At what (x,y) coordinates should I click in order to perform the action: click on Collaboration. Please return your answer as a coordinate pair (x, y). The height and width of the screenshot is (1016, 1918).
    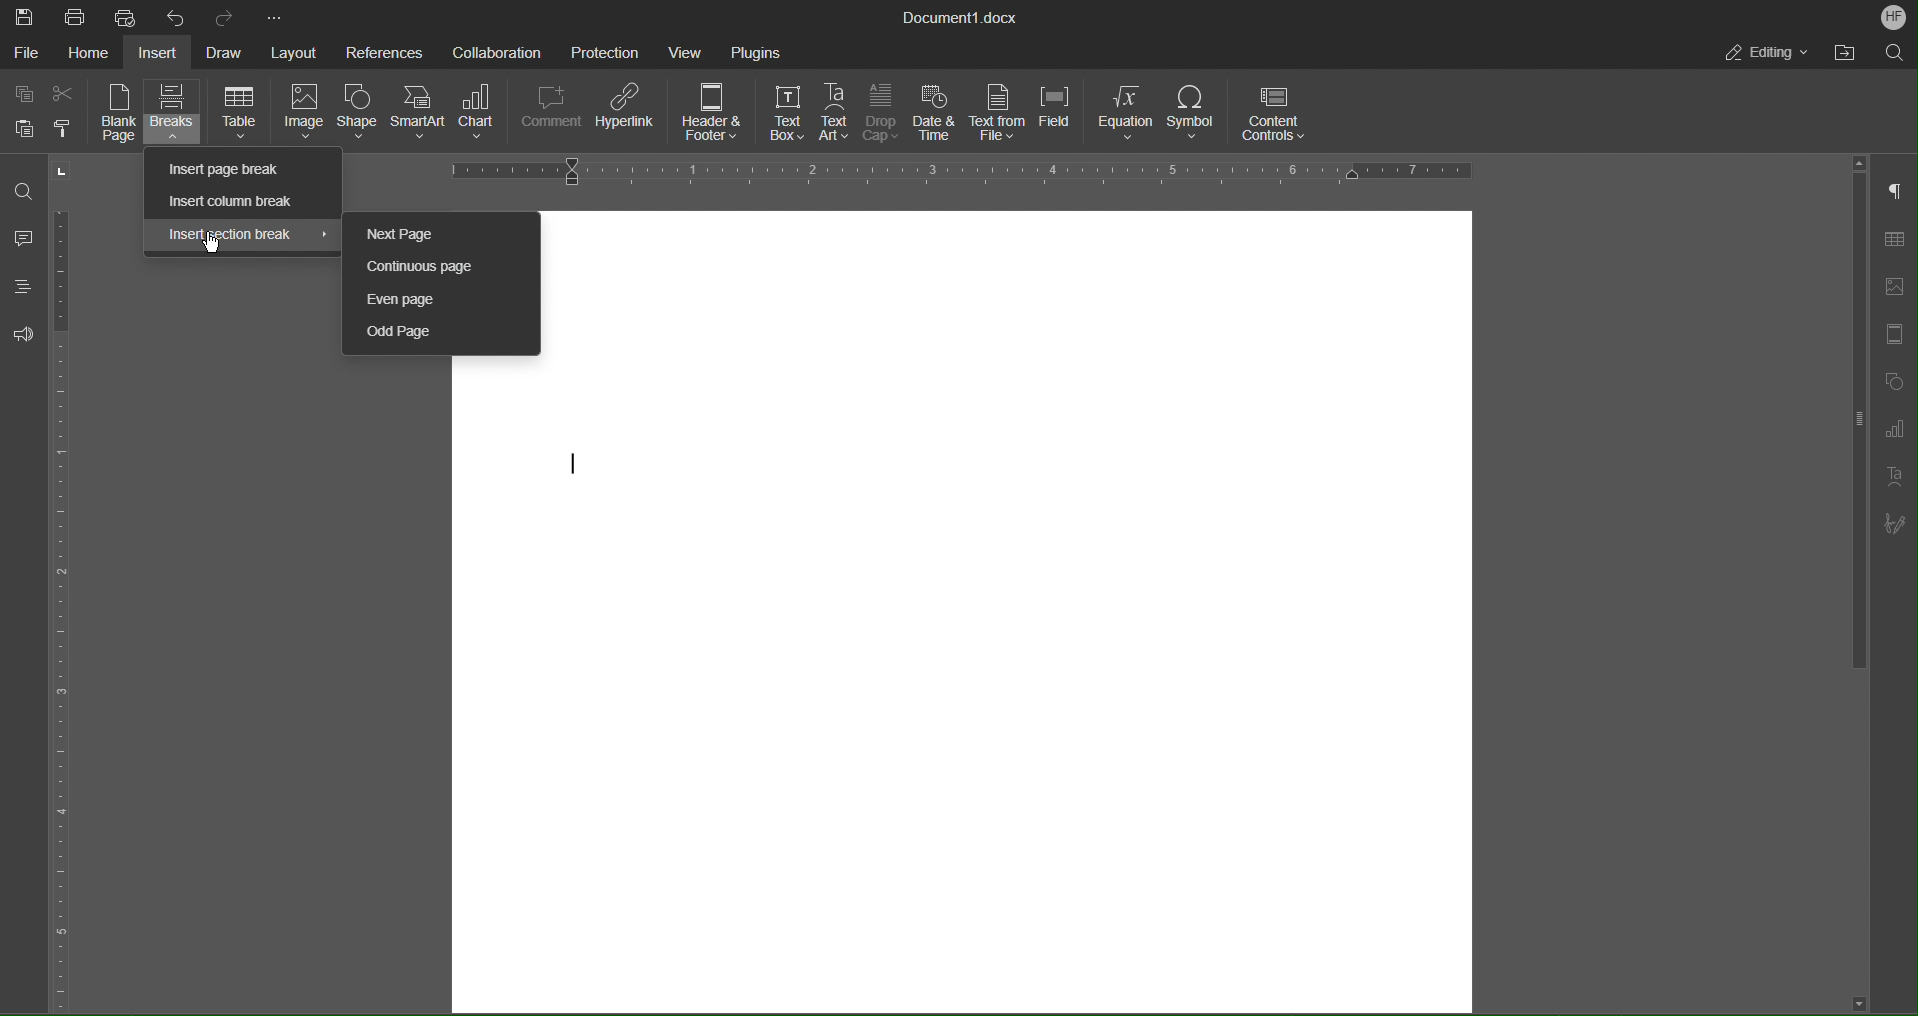
    Looking at the image, I should click on (490, 50).